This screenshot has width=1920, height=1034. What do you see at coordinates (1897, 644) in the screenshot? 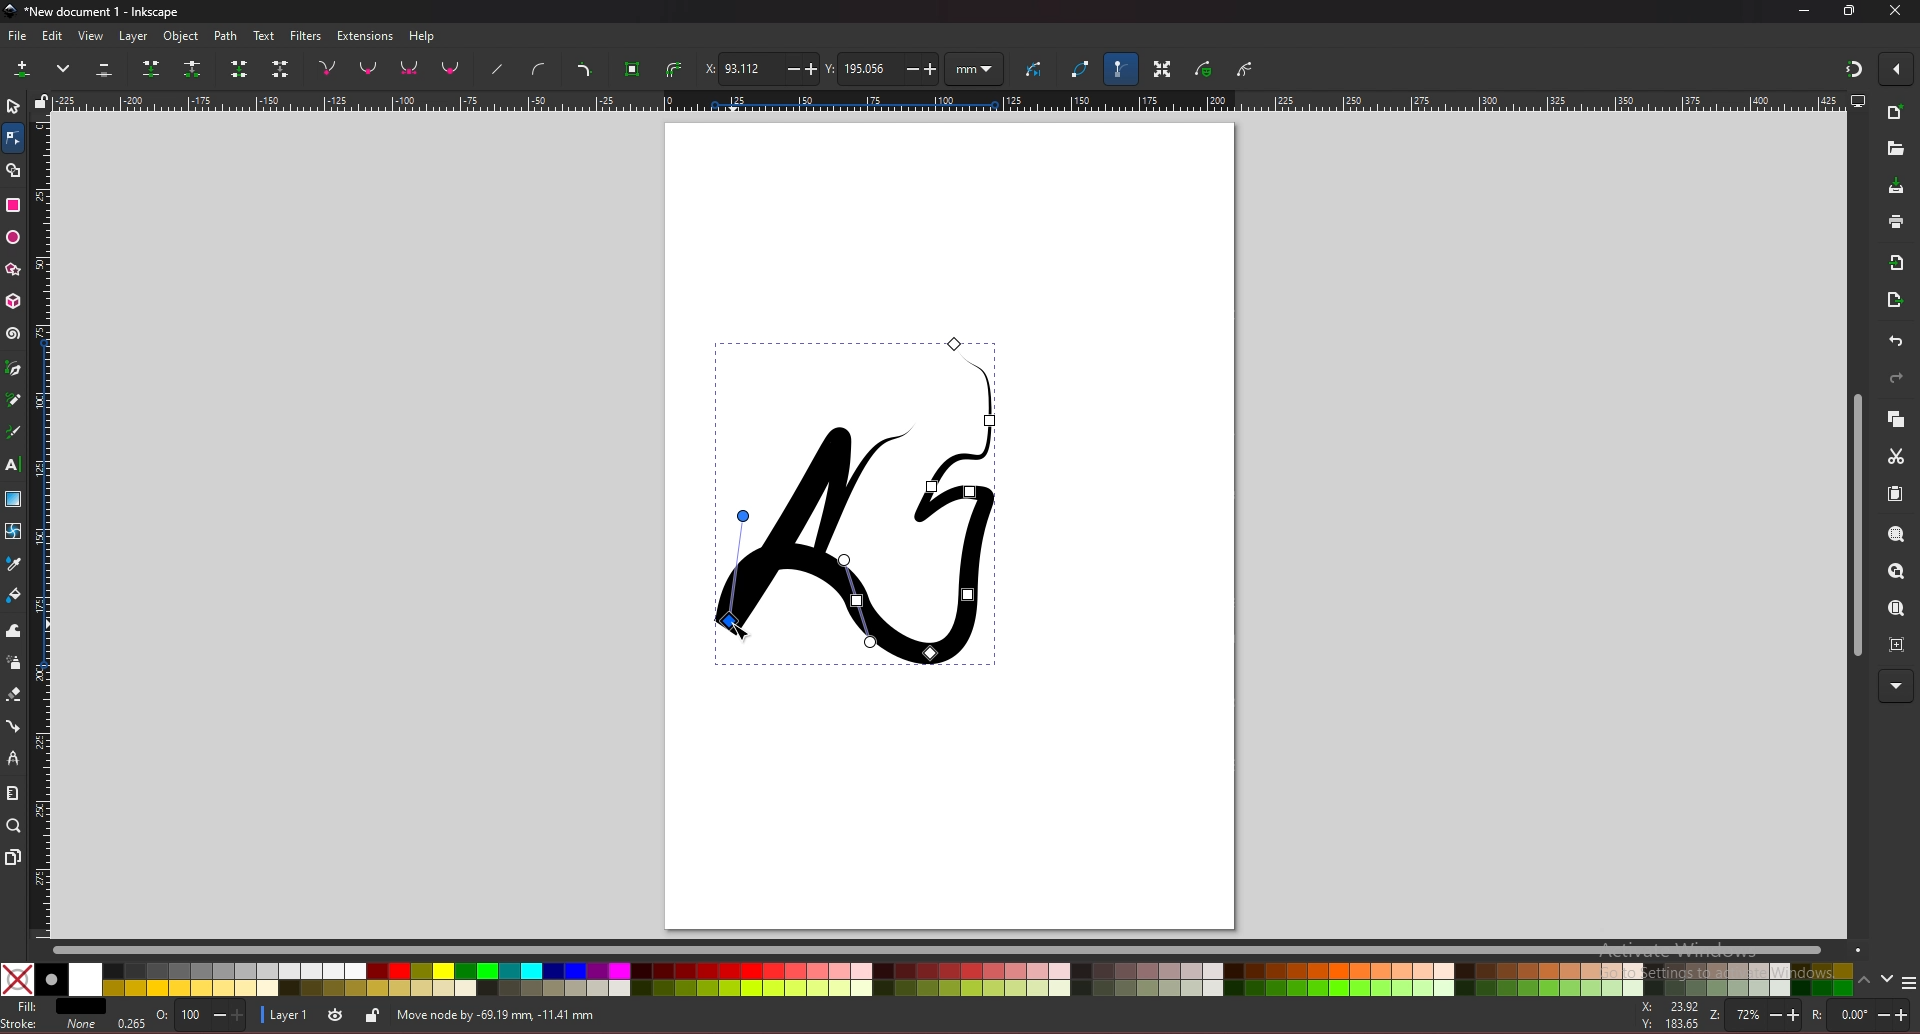
I see `zoom centre page` at bounding box center [1897, 644].